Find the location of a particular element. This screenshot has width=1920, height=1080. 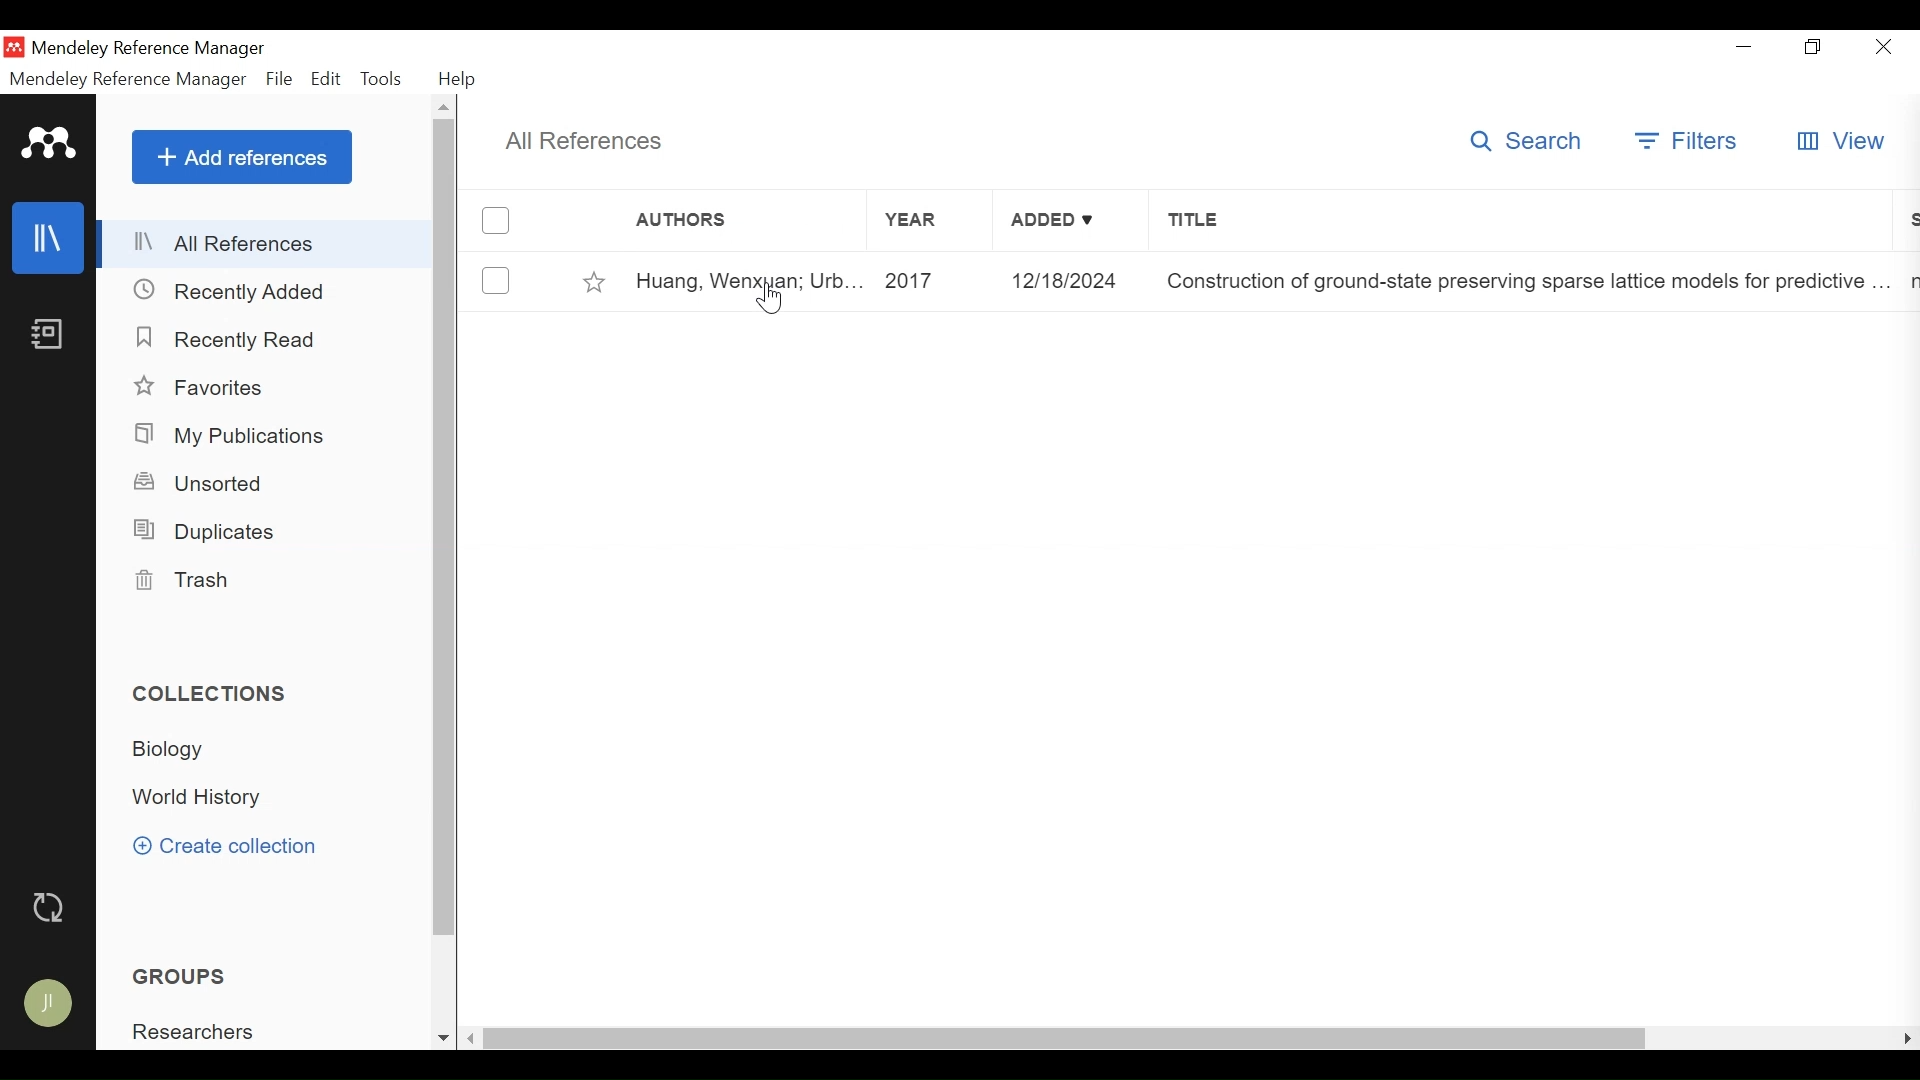

(un)select is located at coordinates (494, 280).